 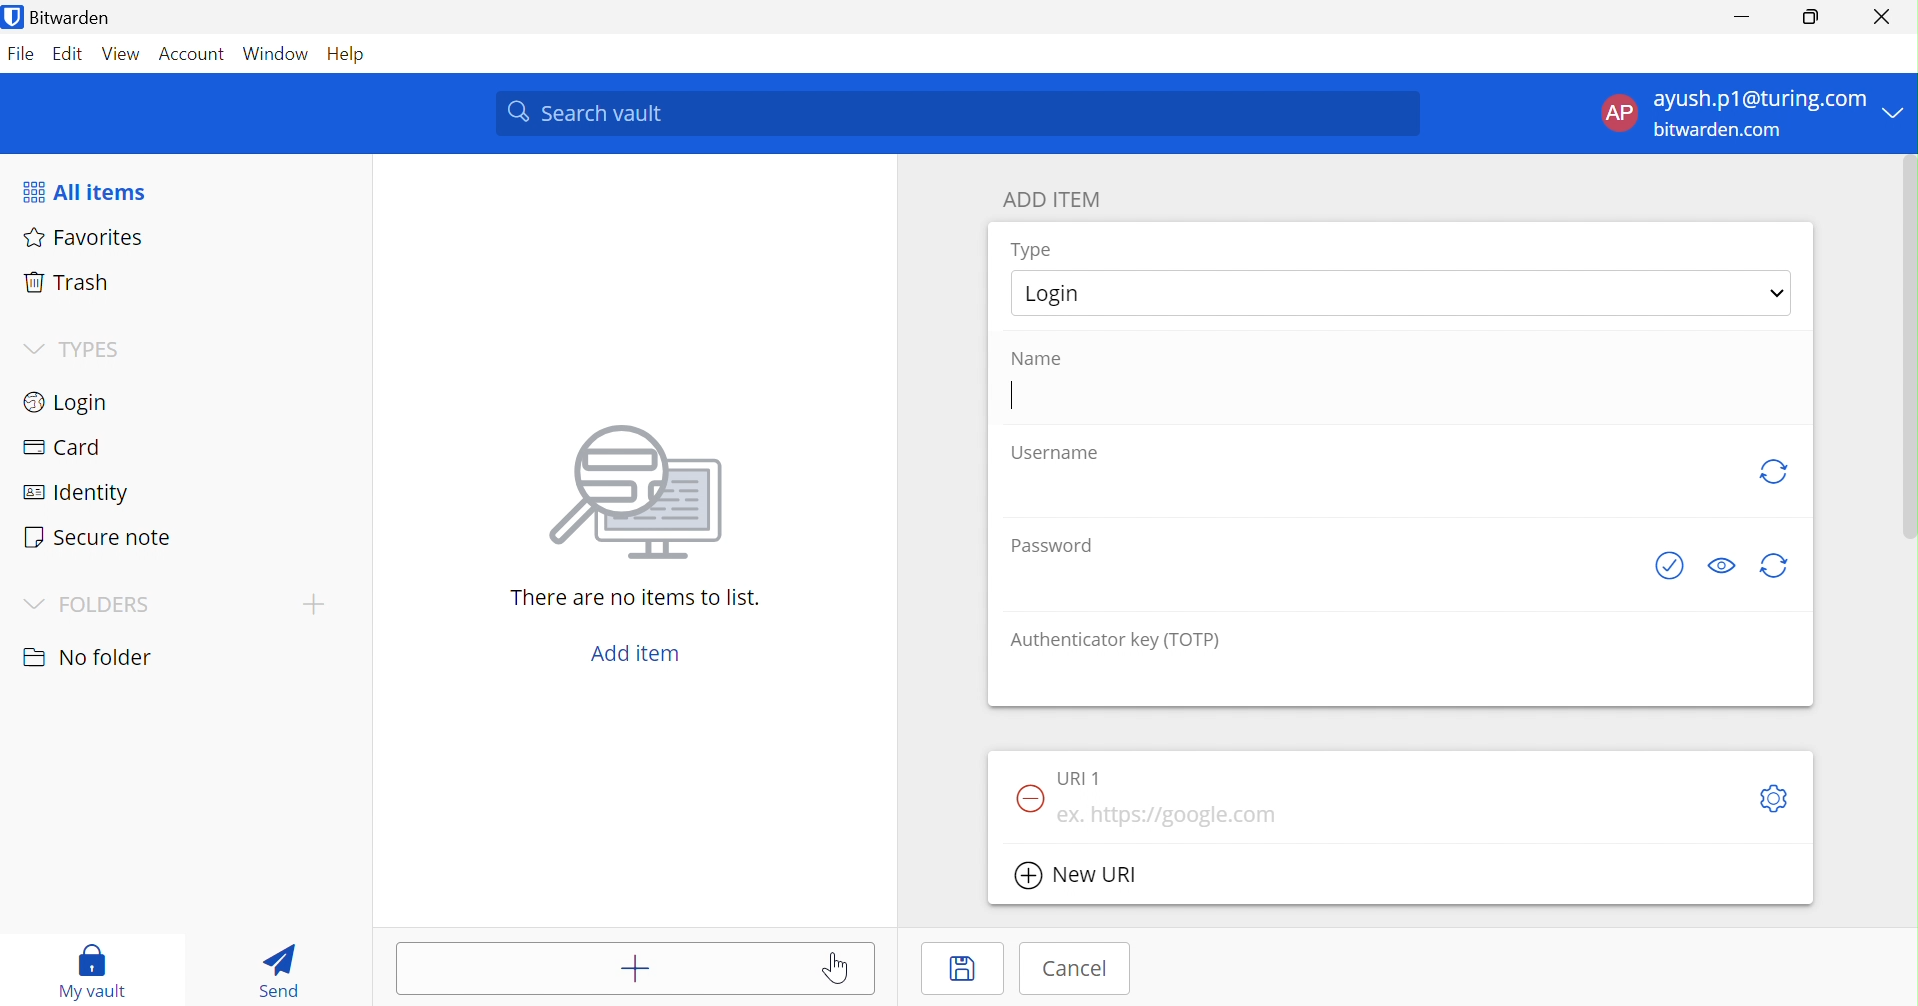 What do you see at coordinates (1036, 357) in the screenshot?
I see `Name` at bounding box center [1036, 357].